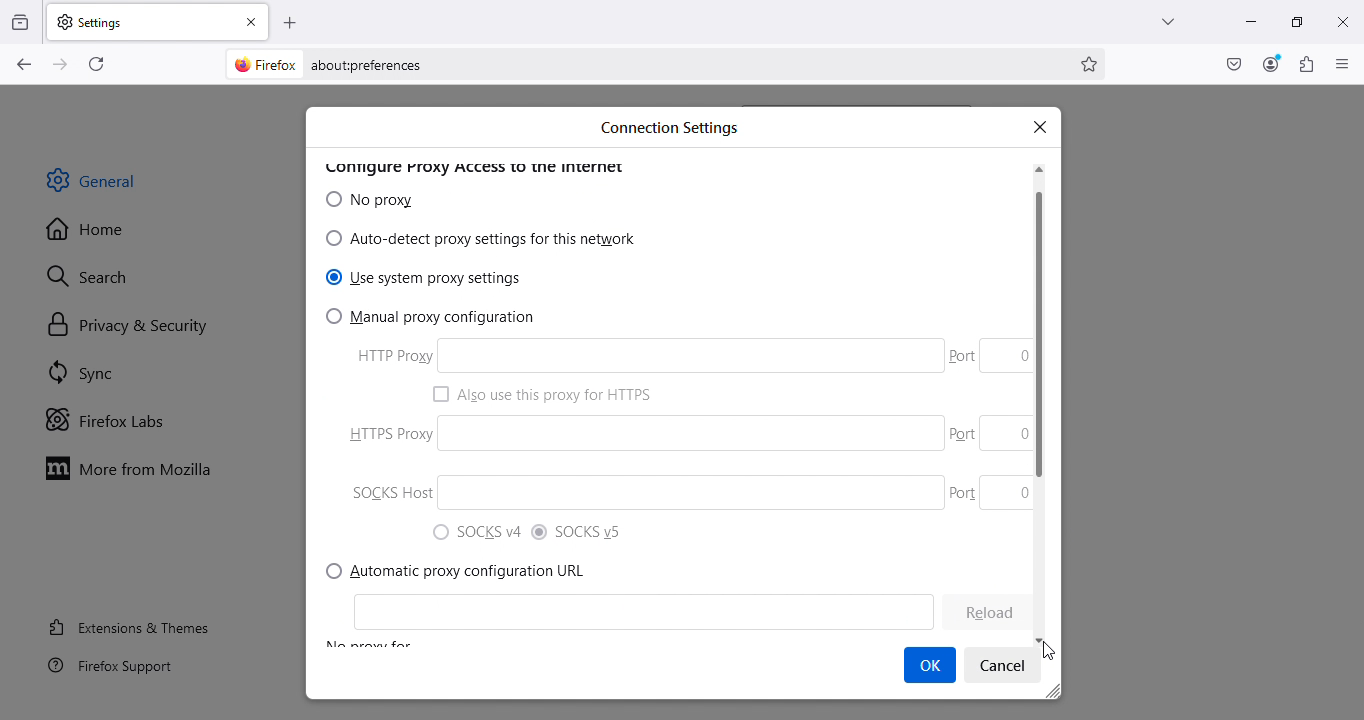  What do you see at coordinates (593, 531) in the screenshot?
I see `® SOCKSvS` at bounding box center [593, 531].